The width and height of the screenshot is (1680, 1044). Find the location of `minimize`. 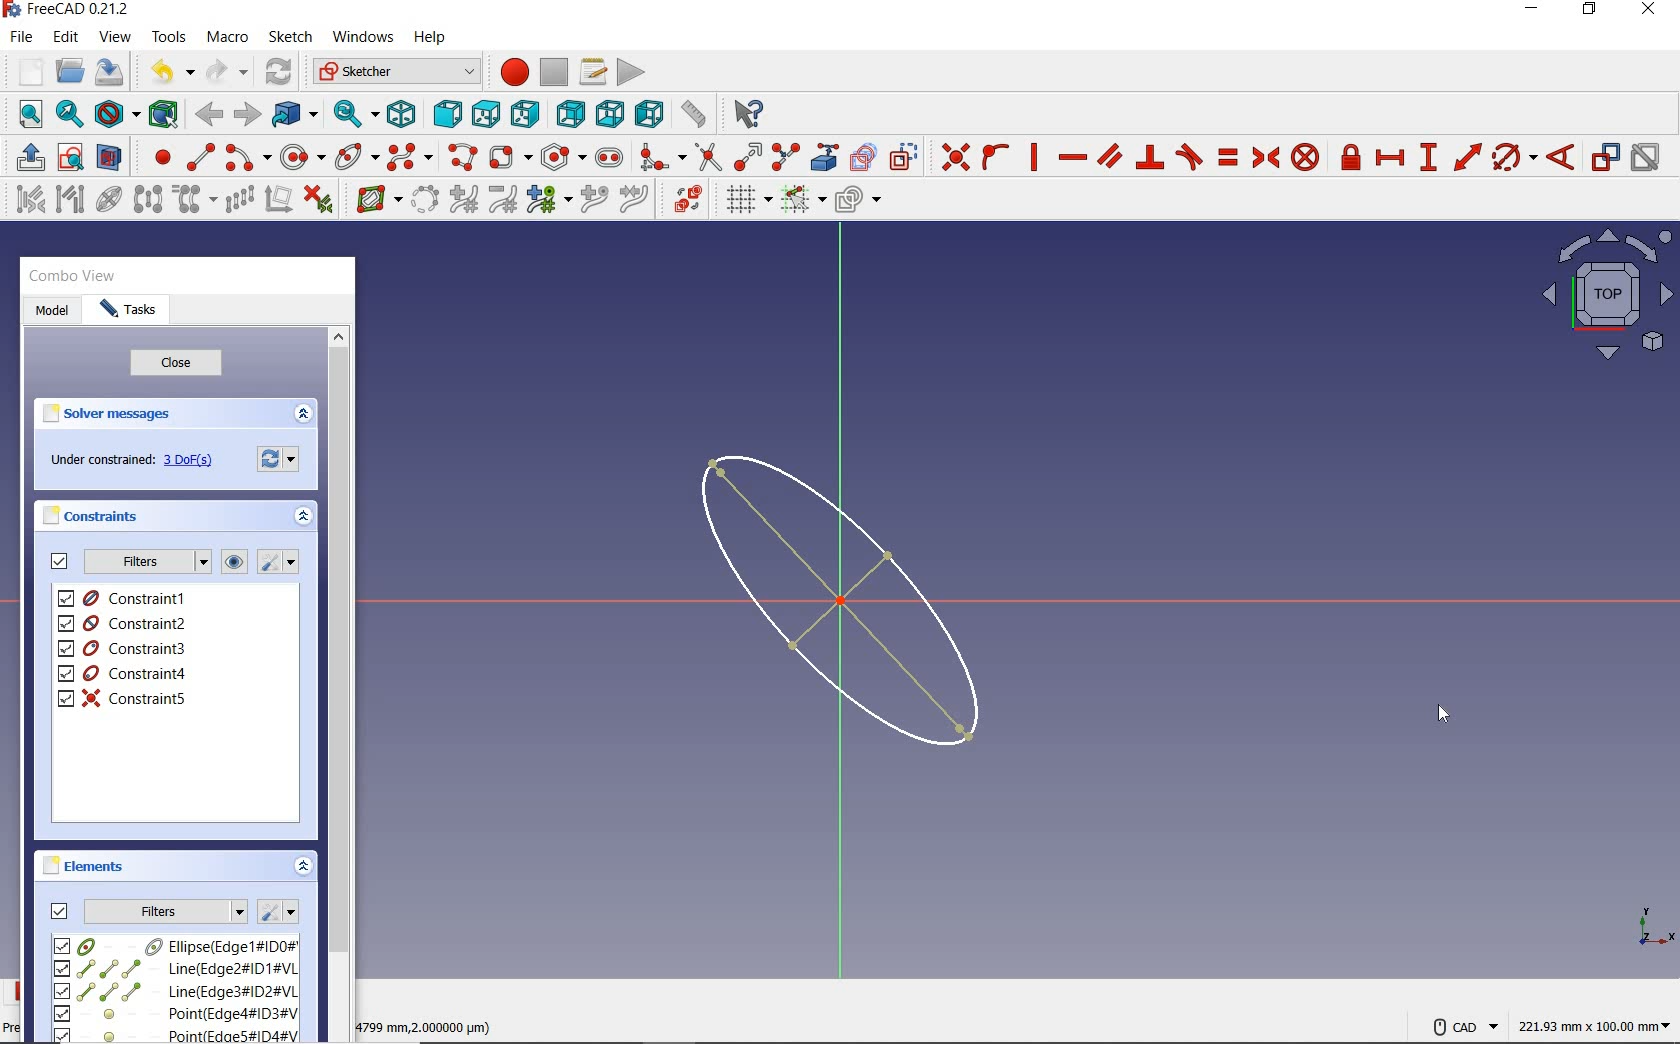

minimize is located at coordinates (1531, 9).